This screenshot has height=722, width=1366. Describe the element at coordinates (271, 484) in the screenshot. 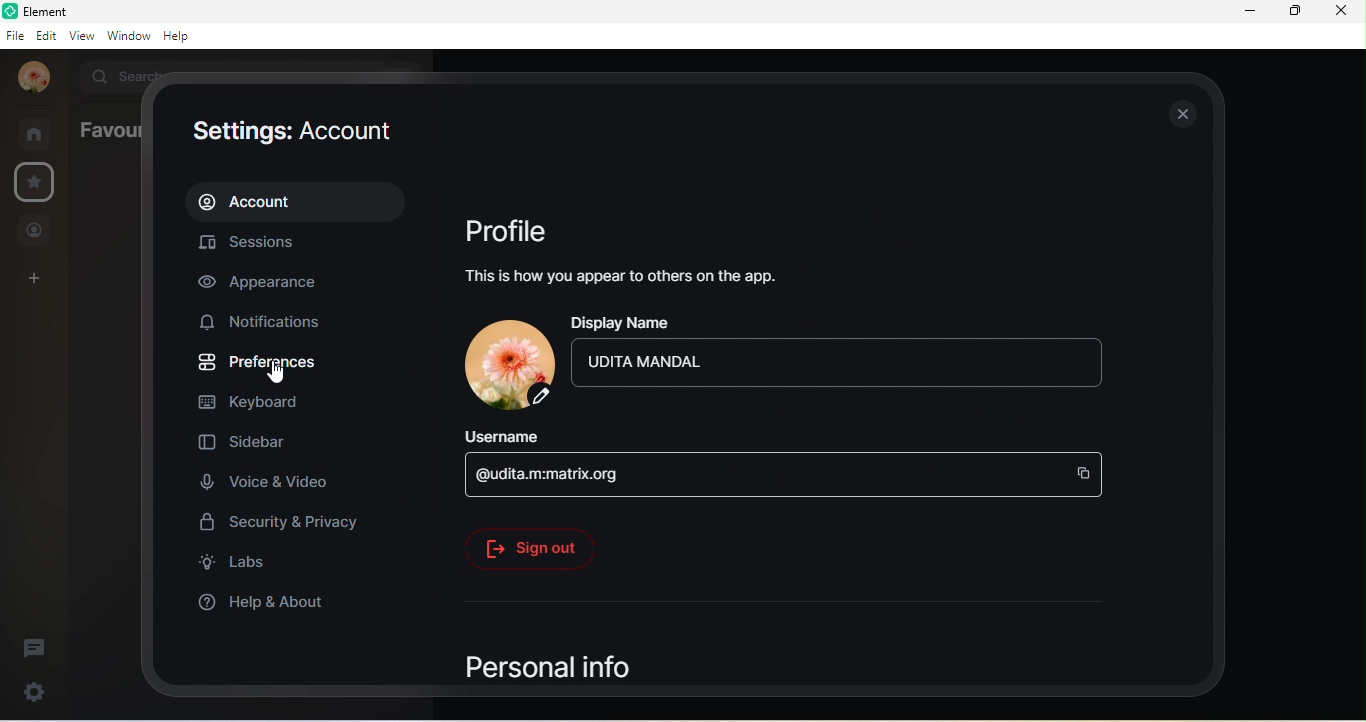

I see `voice and video` at that location.